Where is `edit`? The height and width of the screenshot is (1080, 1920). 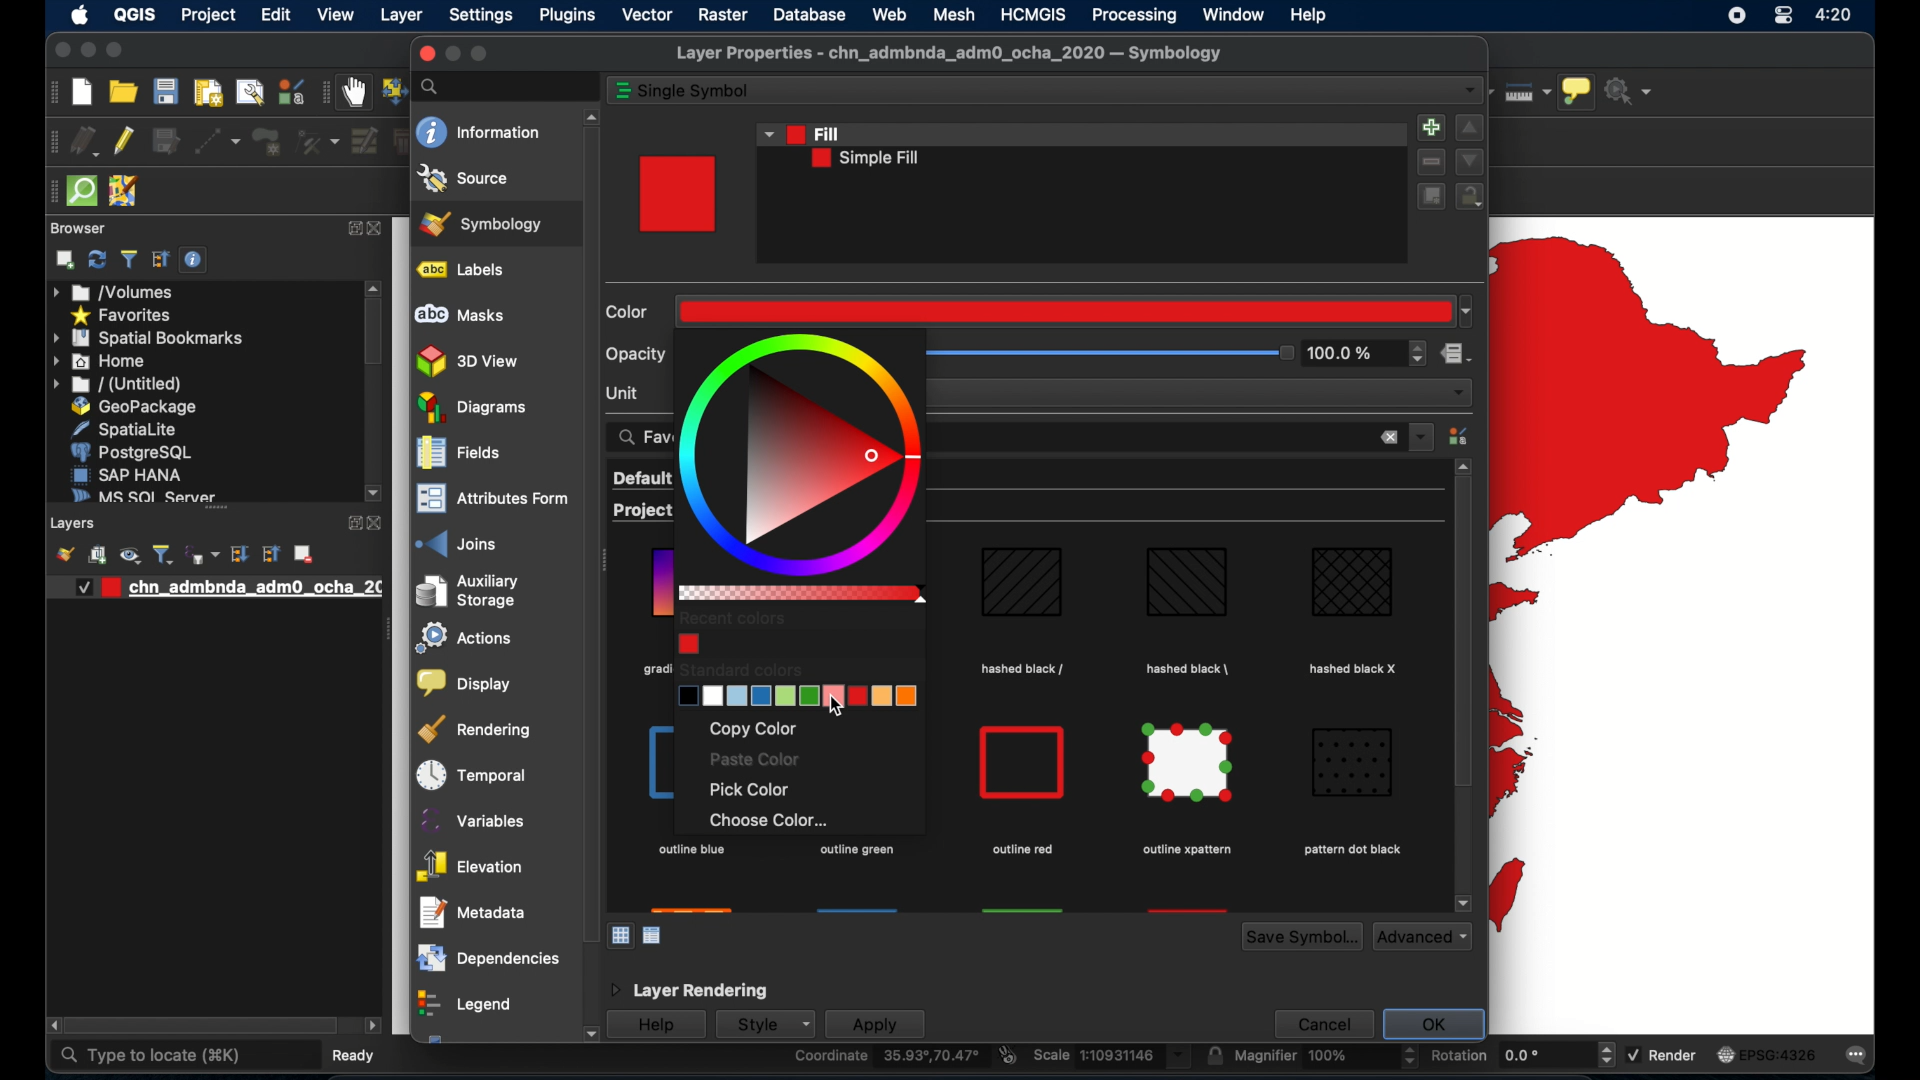 edit is located at coordinates (277, 14).